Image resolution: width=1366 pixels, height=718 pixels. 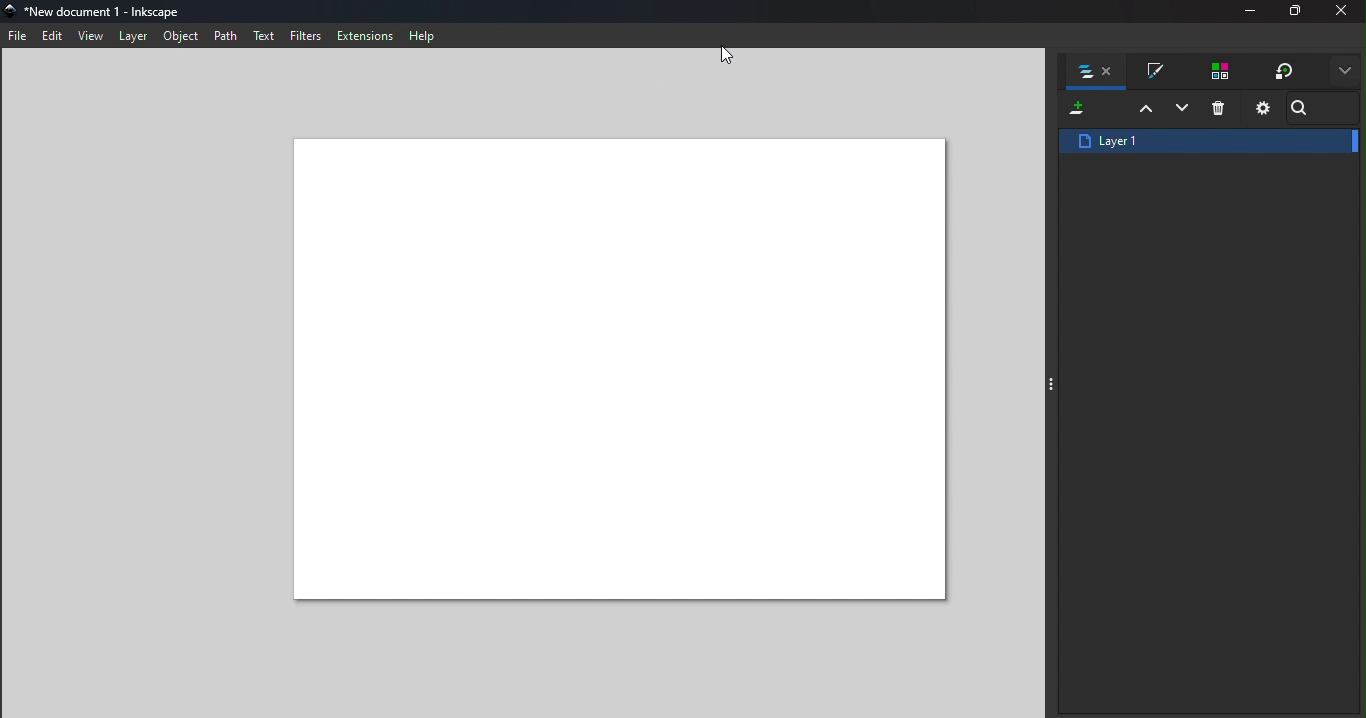 What do you see at coordinates (1262, 109) in the screenshot?
I see `Layers and objects dialog settings` at bounding box center [1262, 109].